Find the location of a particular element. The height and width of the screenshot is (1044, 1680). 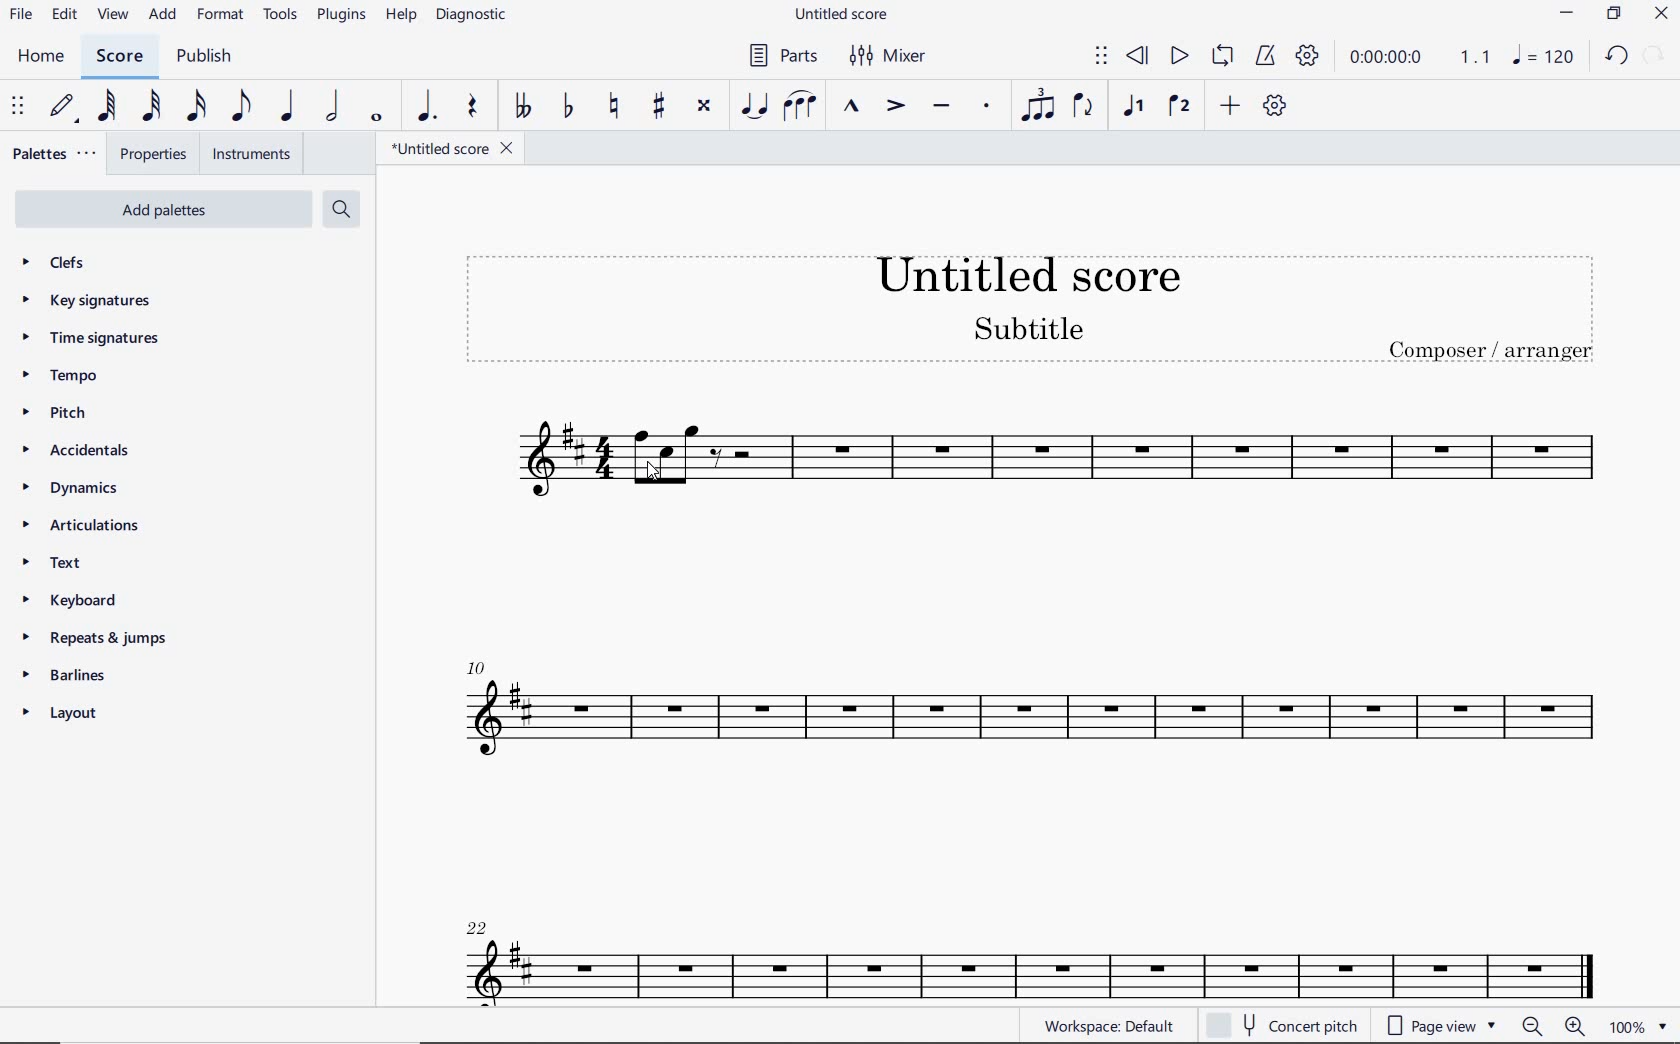

title is located at coordinates (1029, 309).